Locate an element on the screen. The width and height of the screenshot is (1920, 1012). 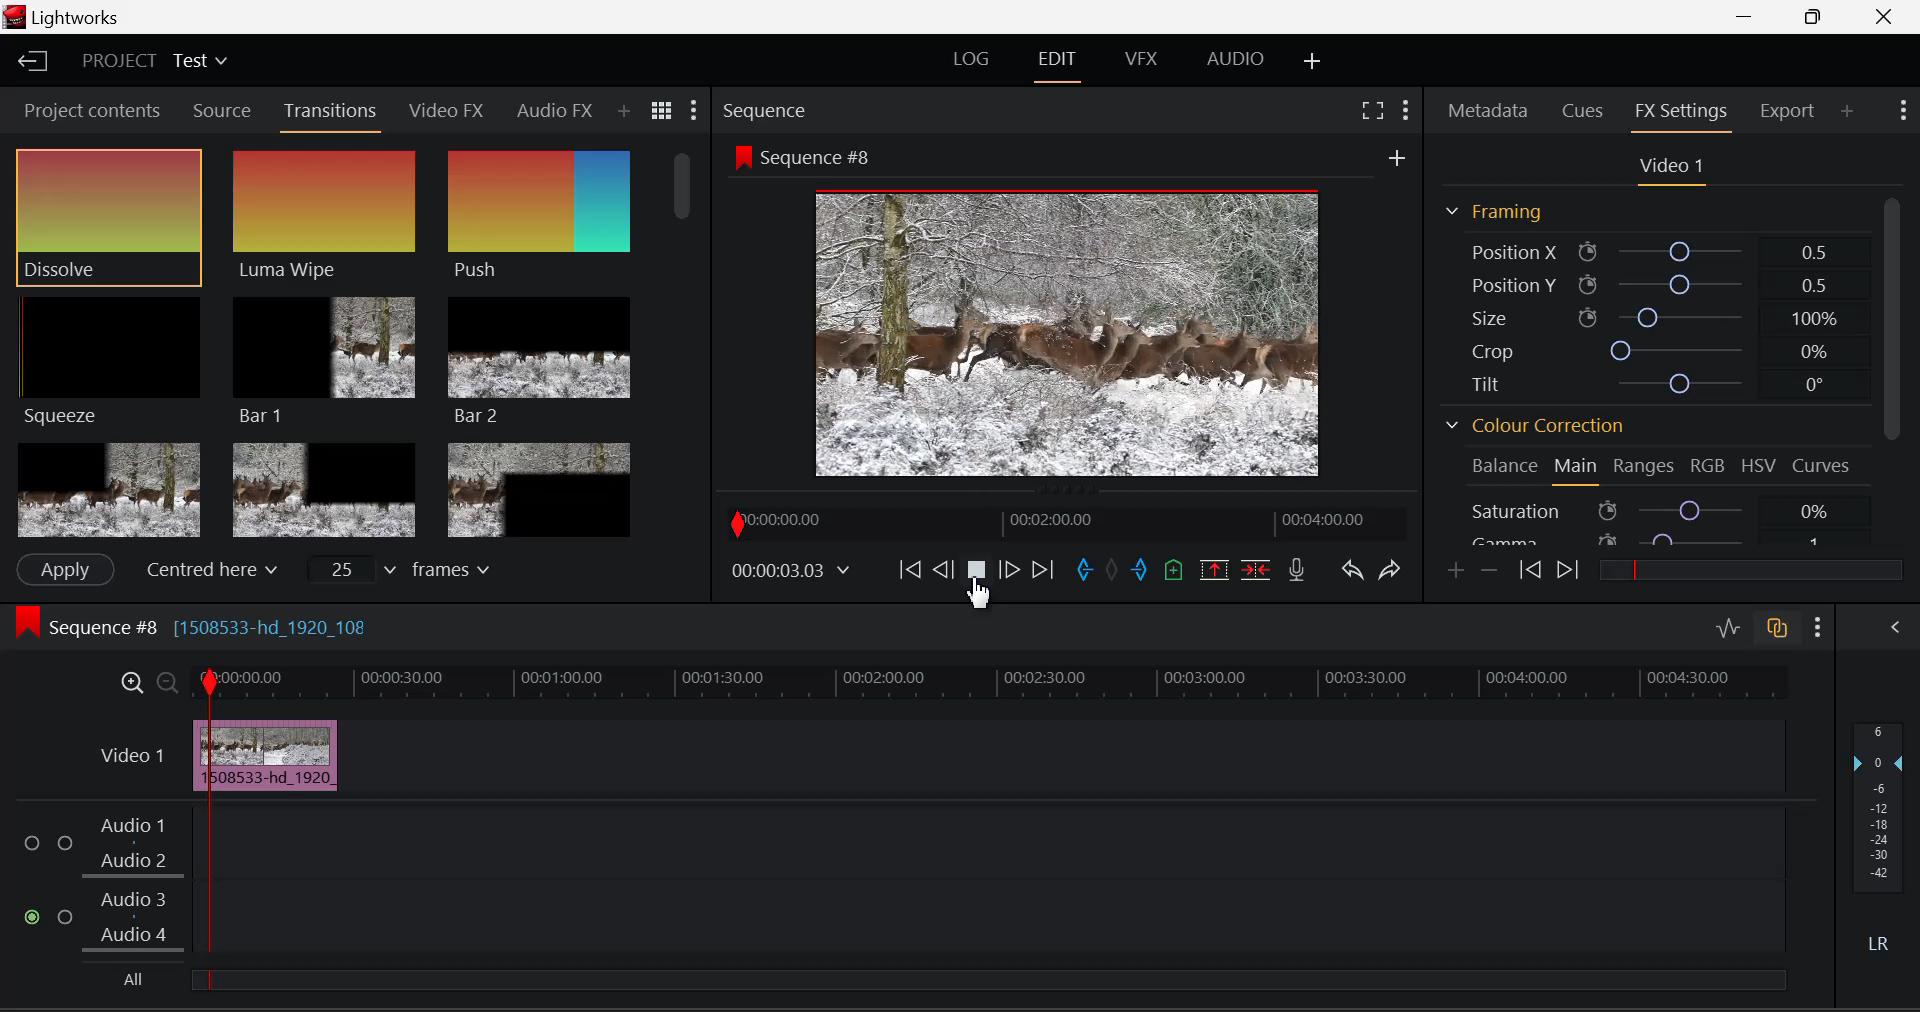
Scroll Bar is located at coordinates (687, 339).